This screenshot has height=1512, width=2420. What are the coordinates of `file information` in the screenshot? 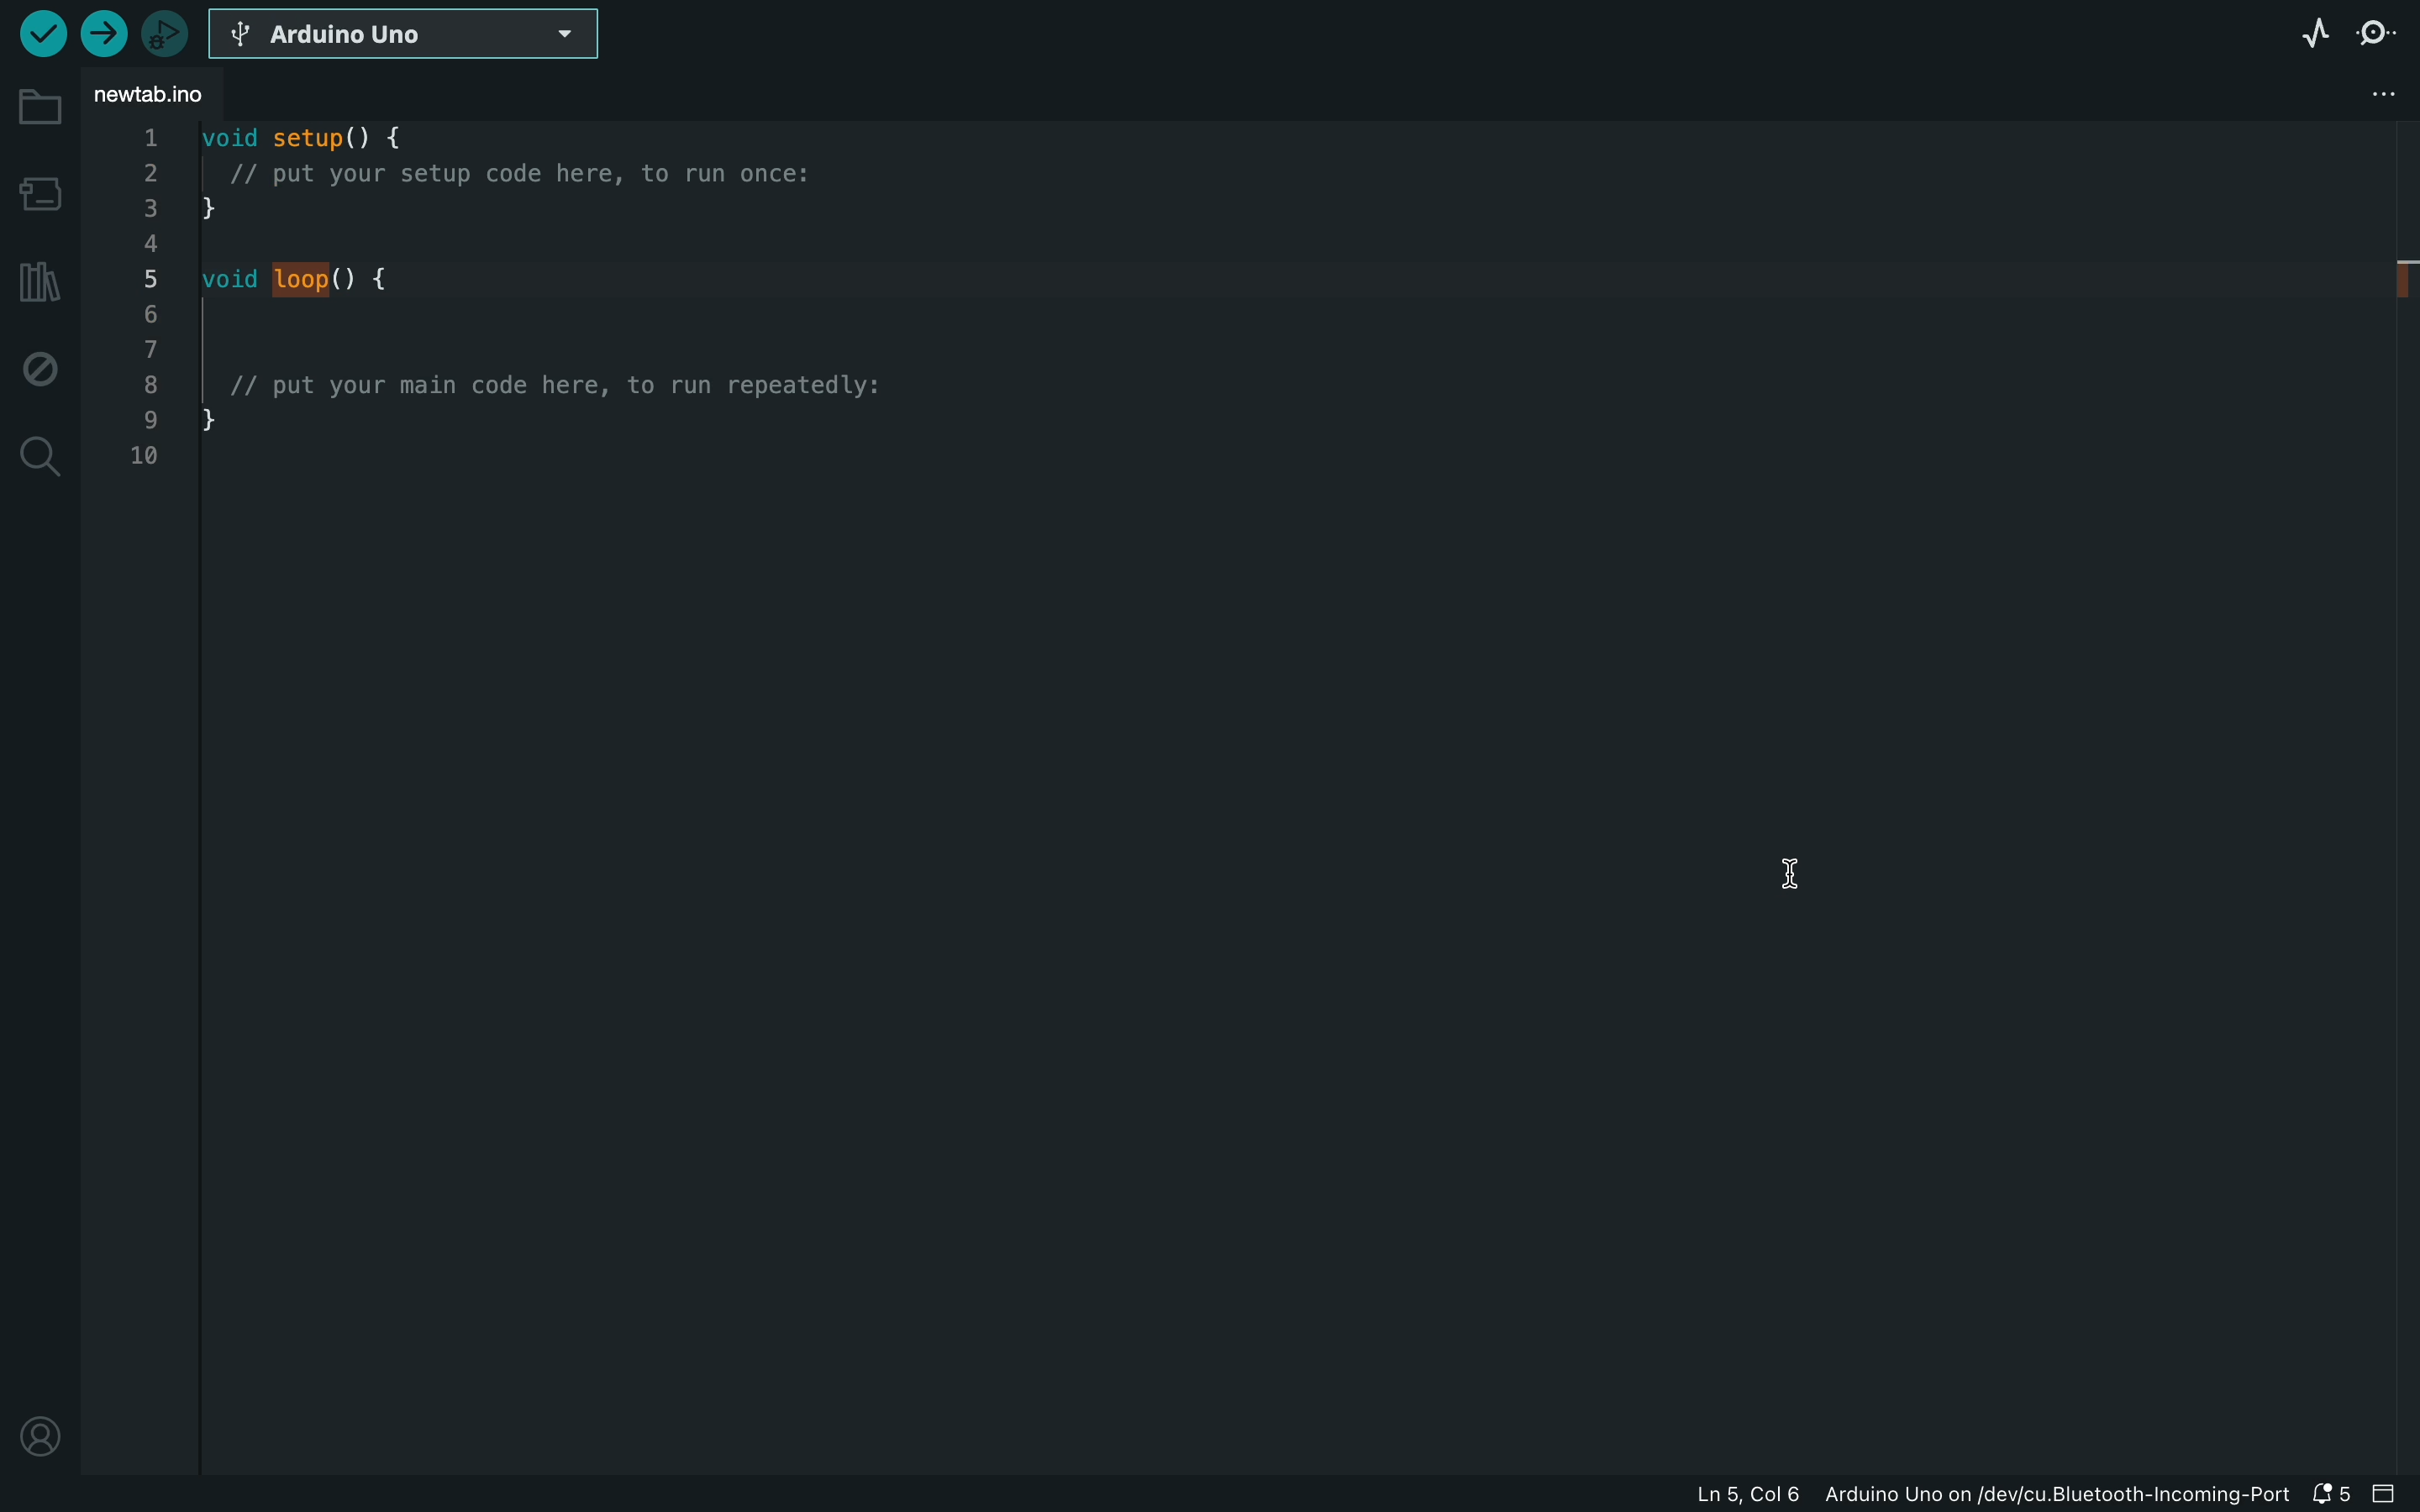 It's located at (1989, 1496).